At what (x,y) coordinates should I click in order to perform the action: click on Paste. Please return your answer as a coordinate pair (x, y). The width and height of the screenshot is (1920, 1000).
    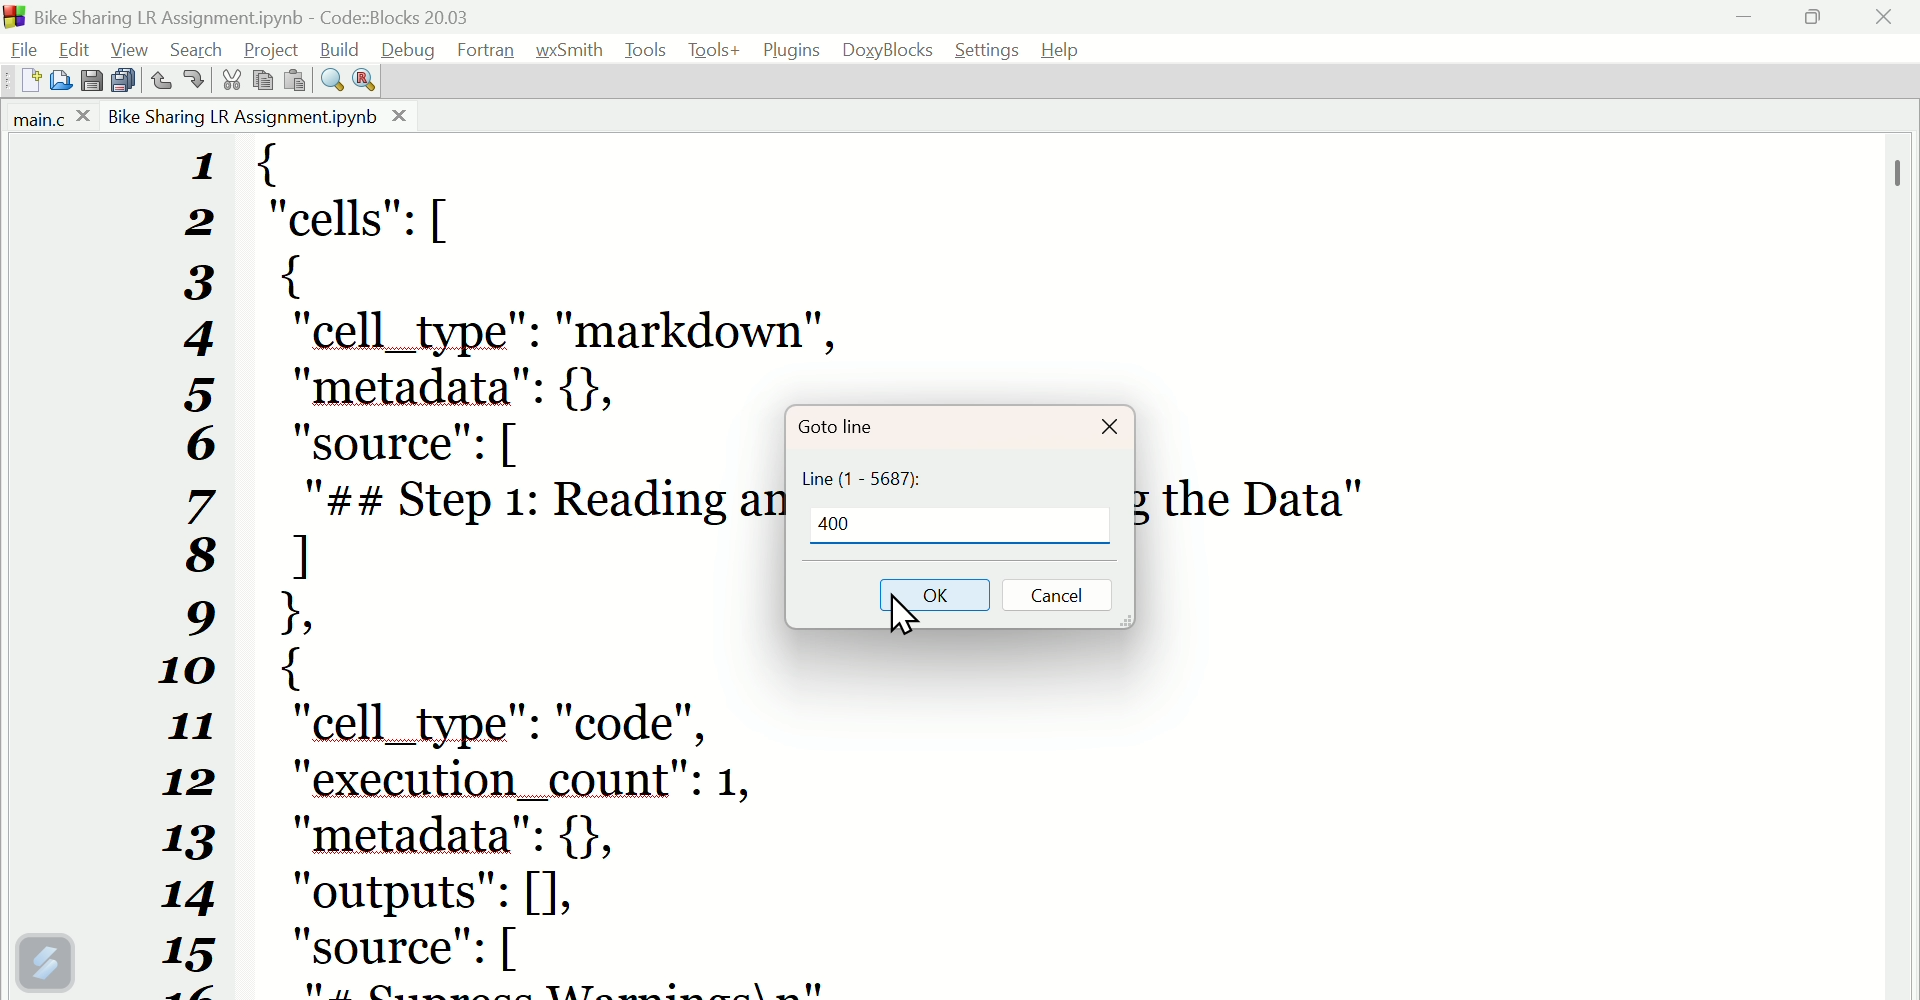
    Looking at the image, I should click on (294, 79).